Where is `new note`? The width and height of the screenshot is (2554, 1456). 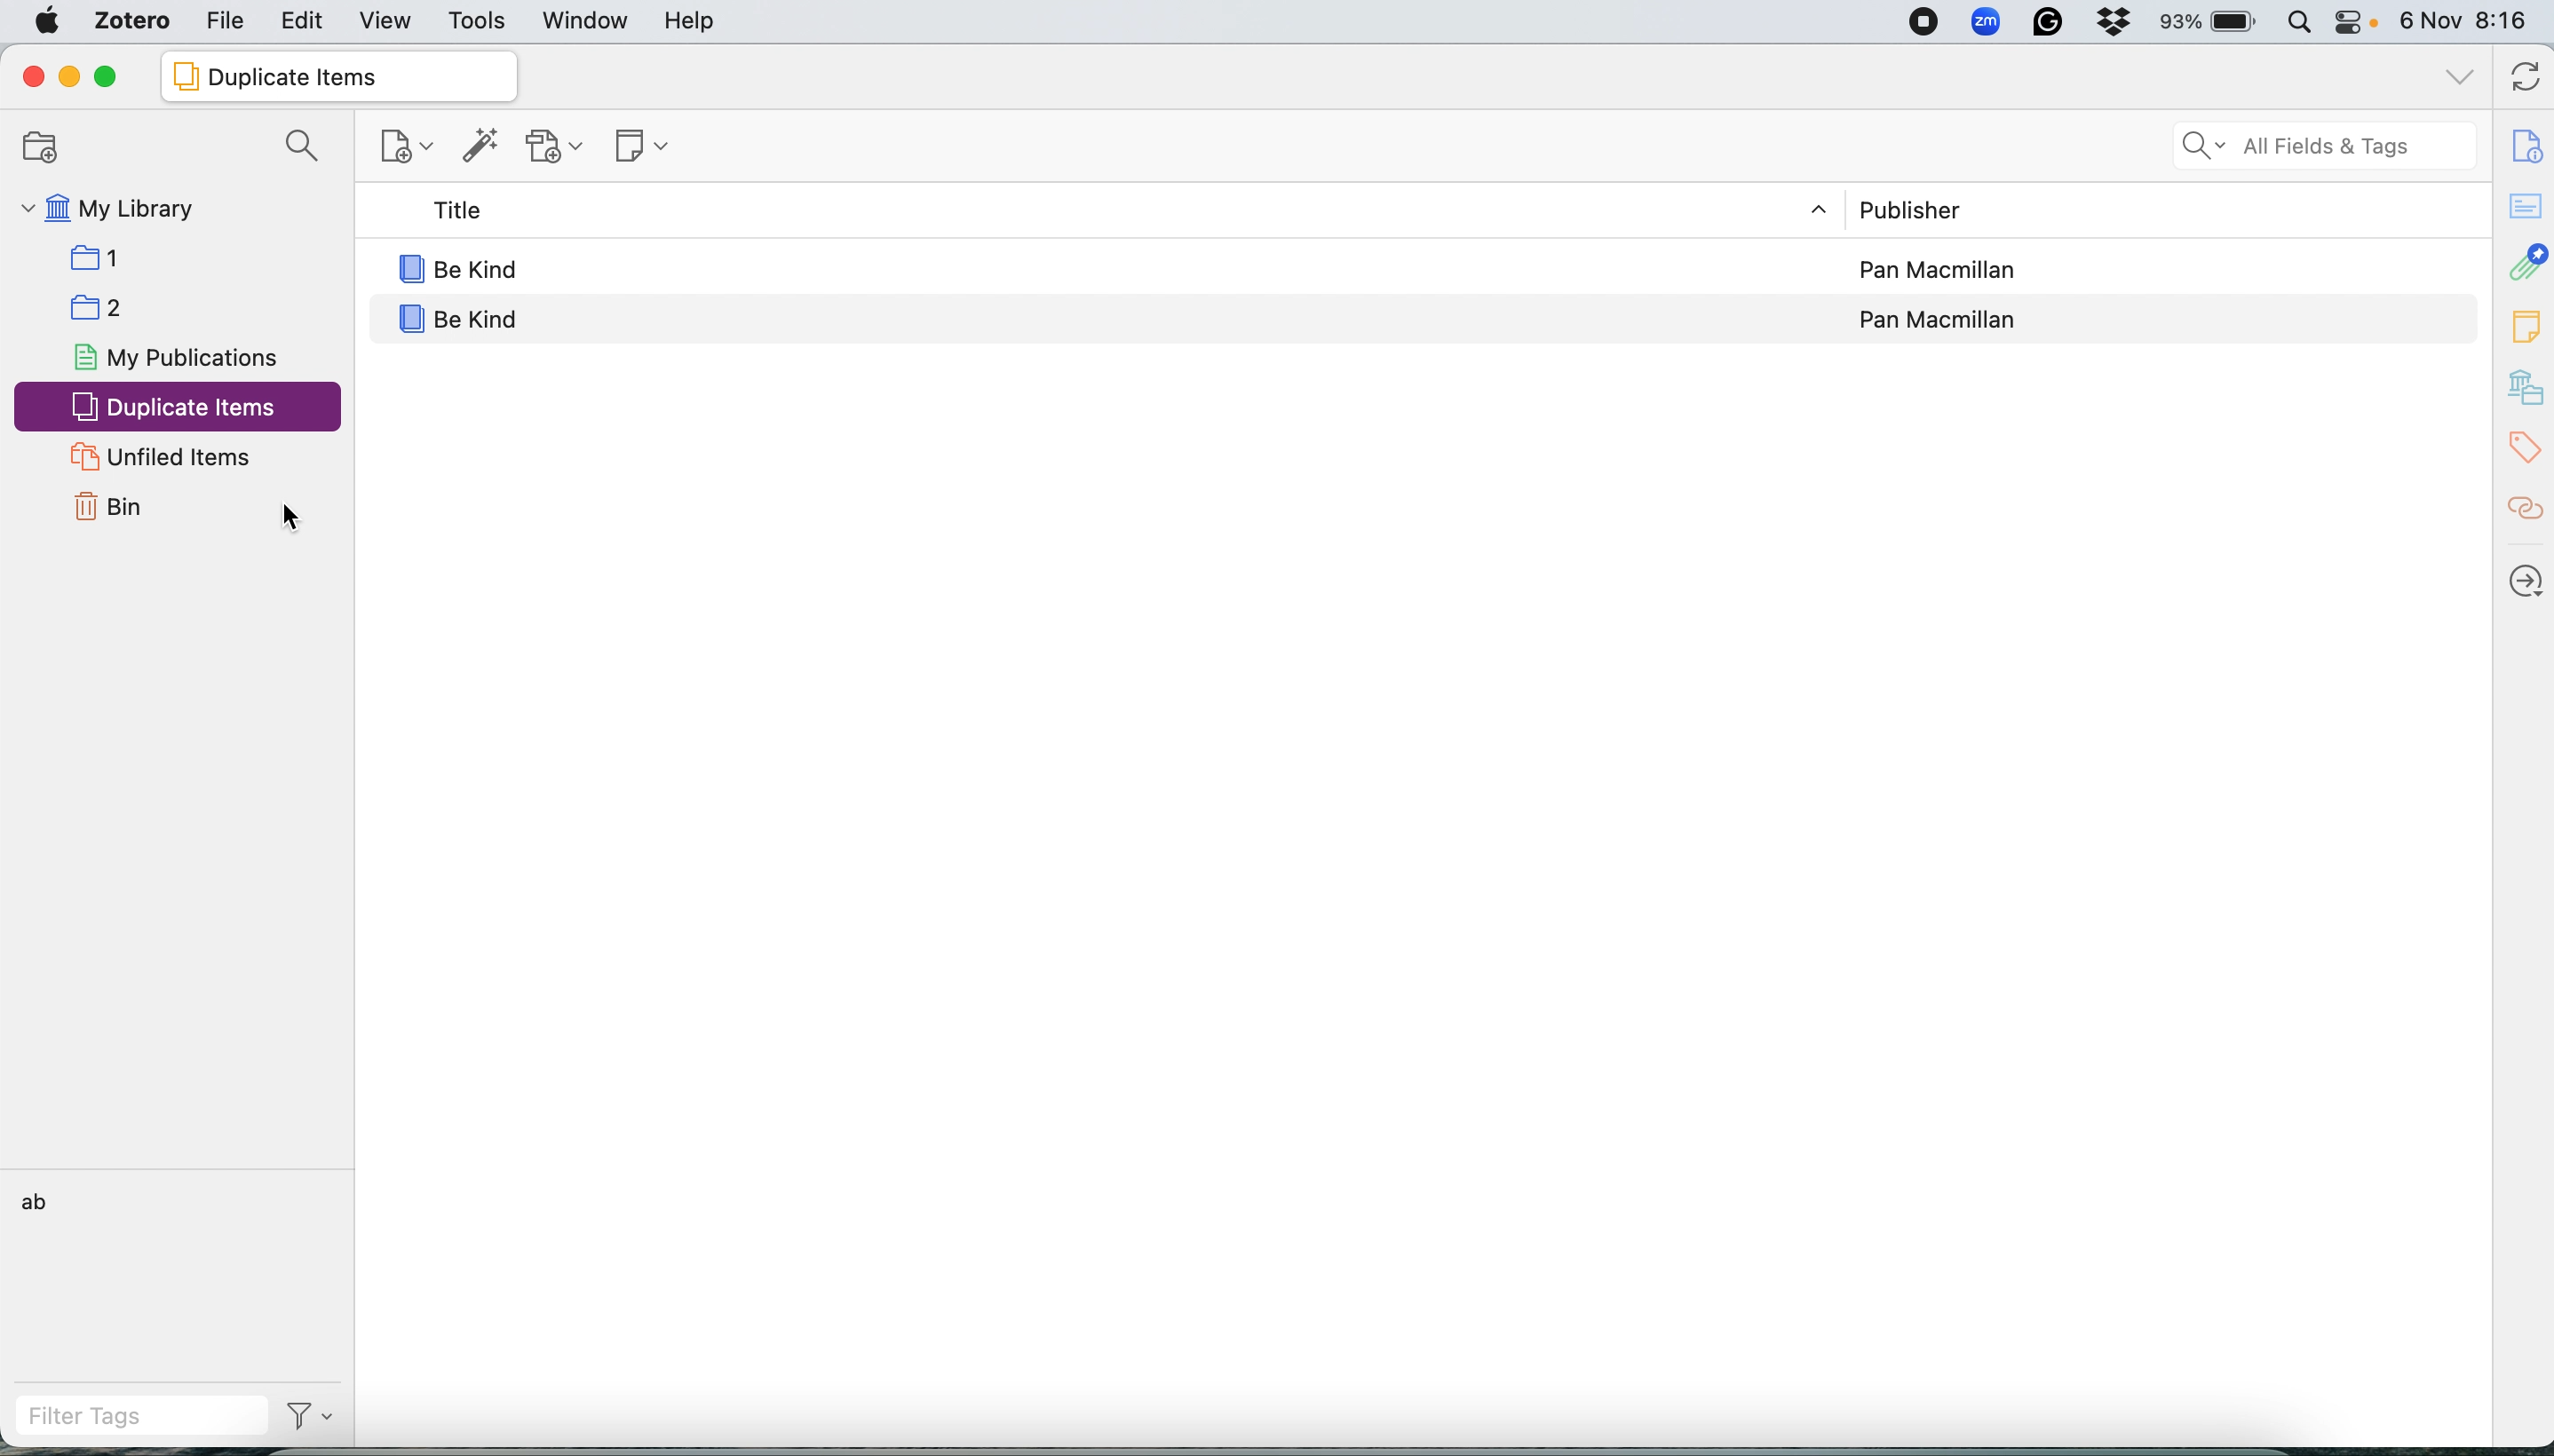 new note is located at coordinates (647, 146).